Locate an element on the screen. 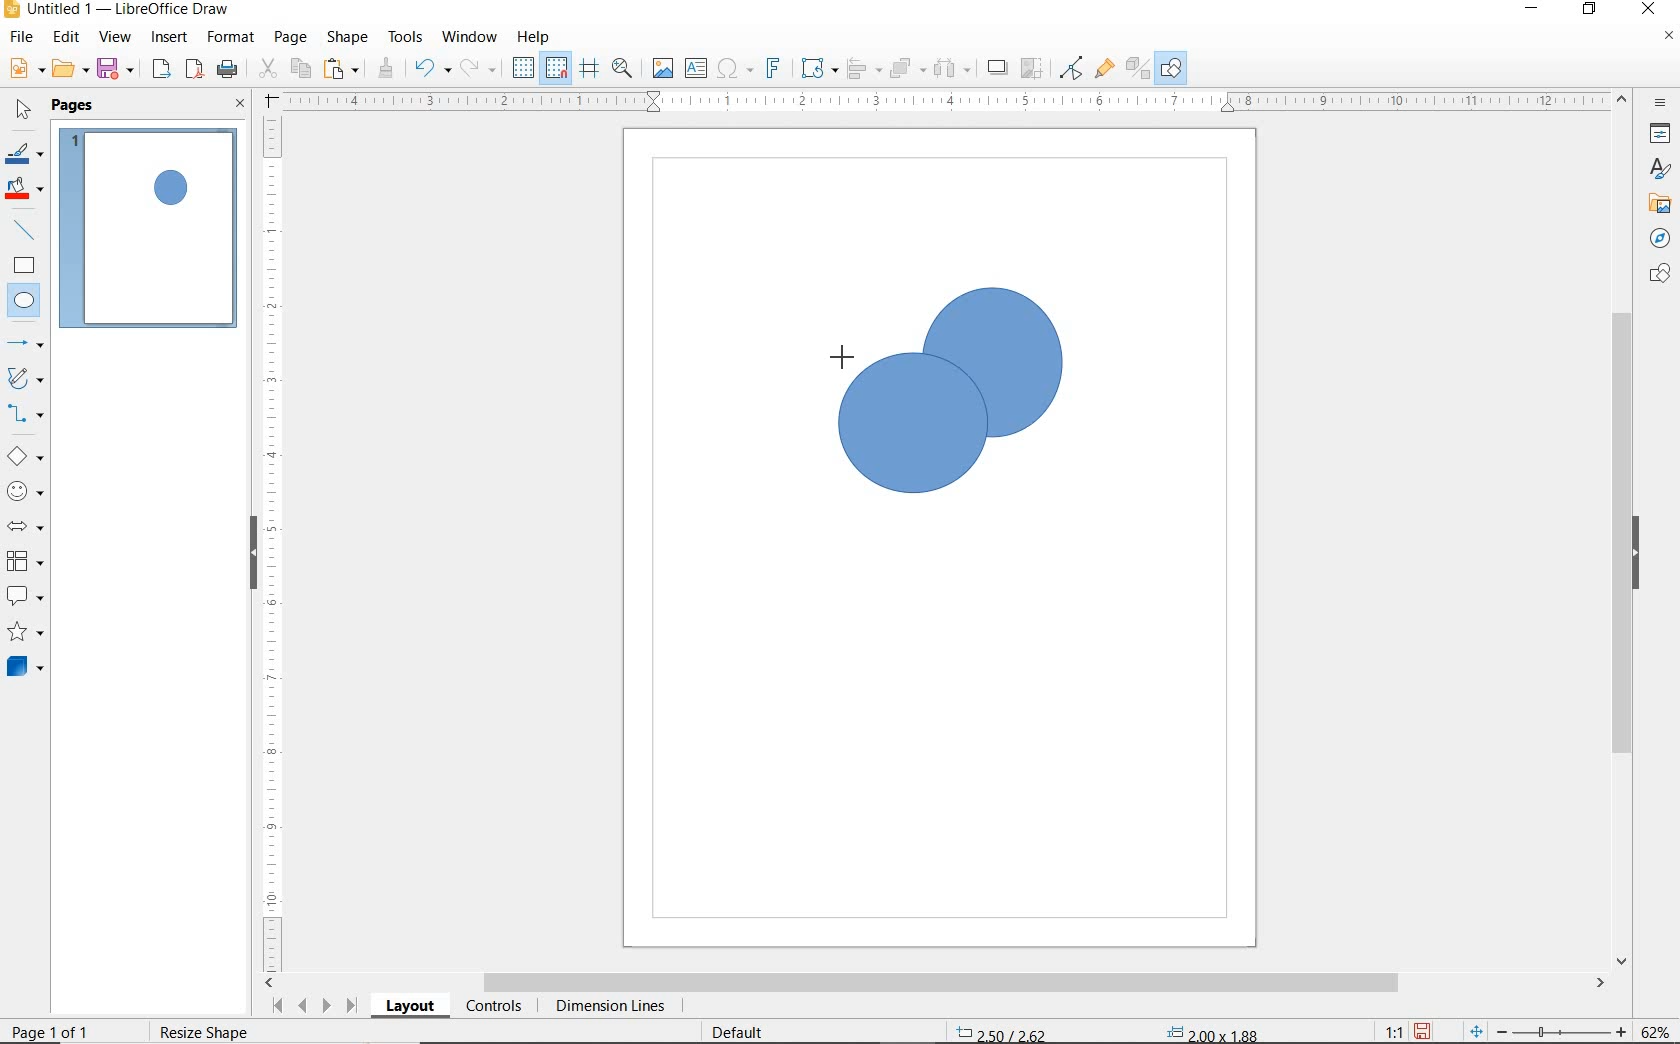 Image resolution: width=1680 pixels, height=1044 pixels. PROPERTIES is located at coordinates (1663, 137).